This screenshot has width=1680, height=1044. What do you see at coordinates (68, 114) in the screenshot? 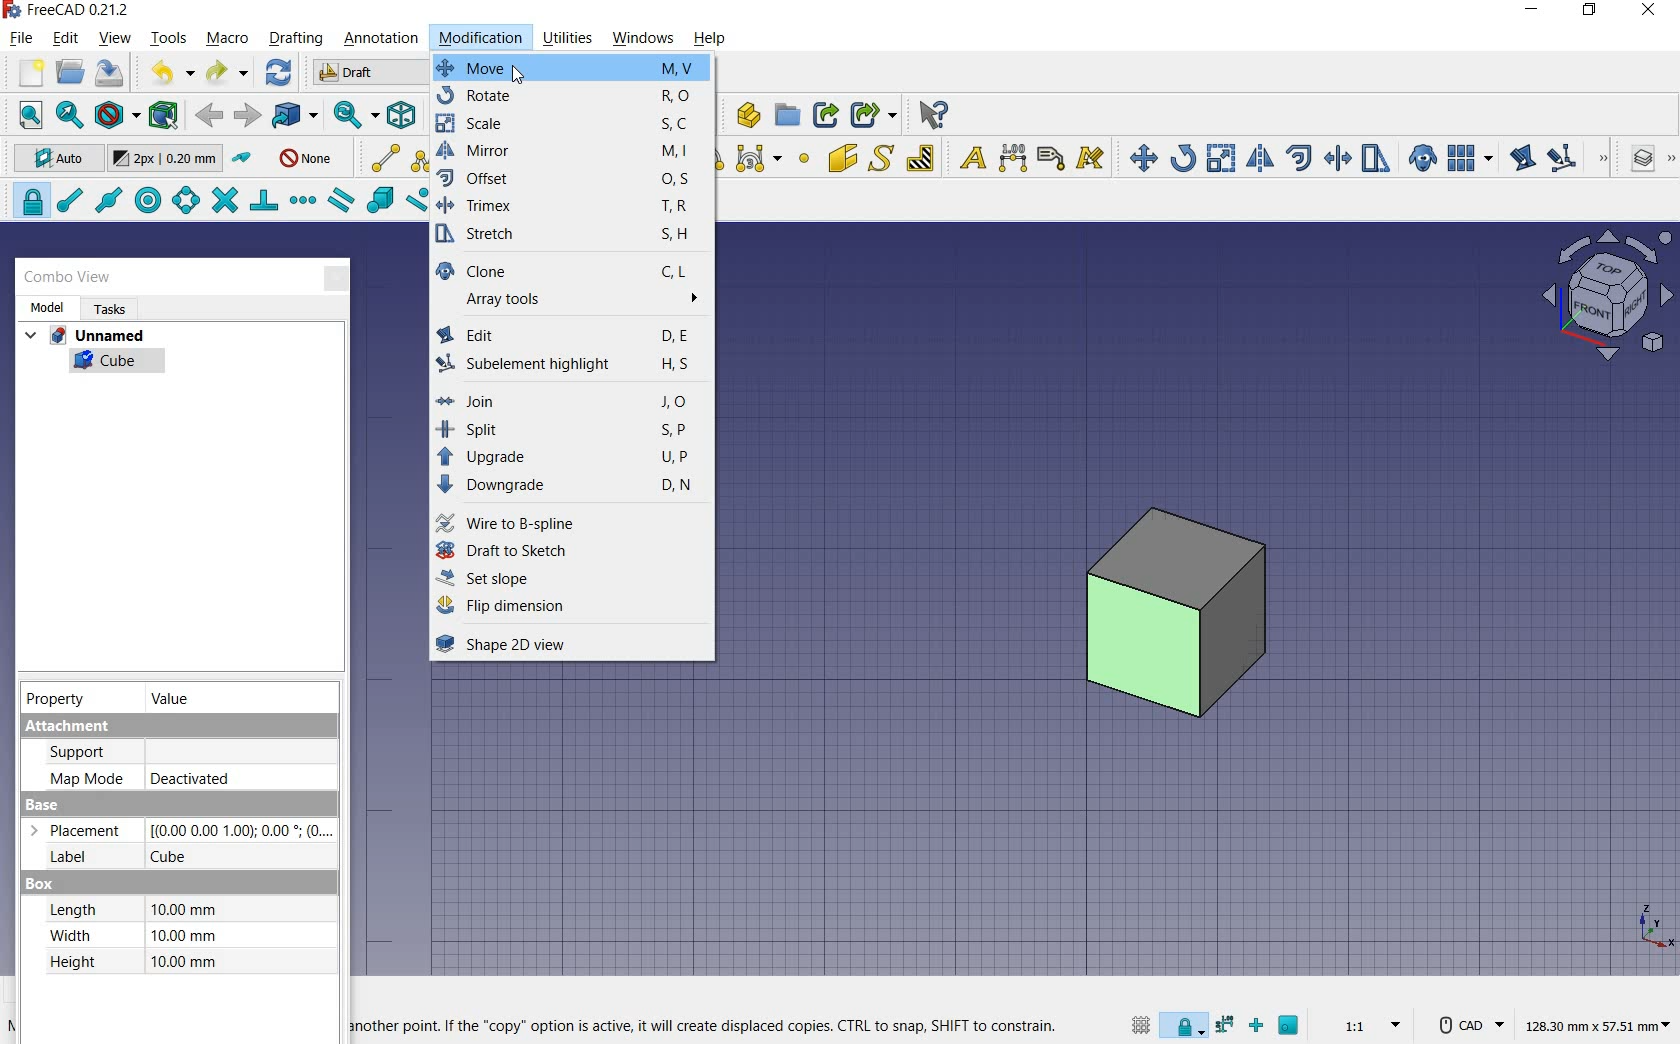
I see `fit selection` at bounding box center [68, 114].